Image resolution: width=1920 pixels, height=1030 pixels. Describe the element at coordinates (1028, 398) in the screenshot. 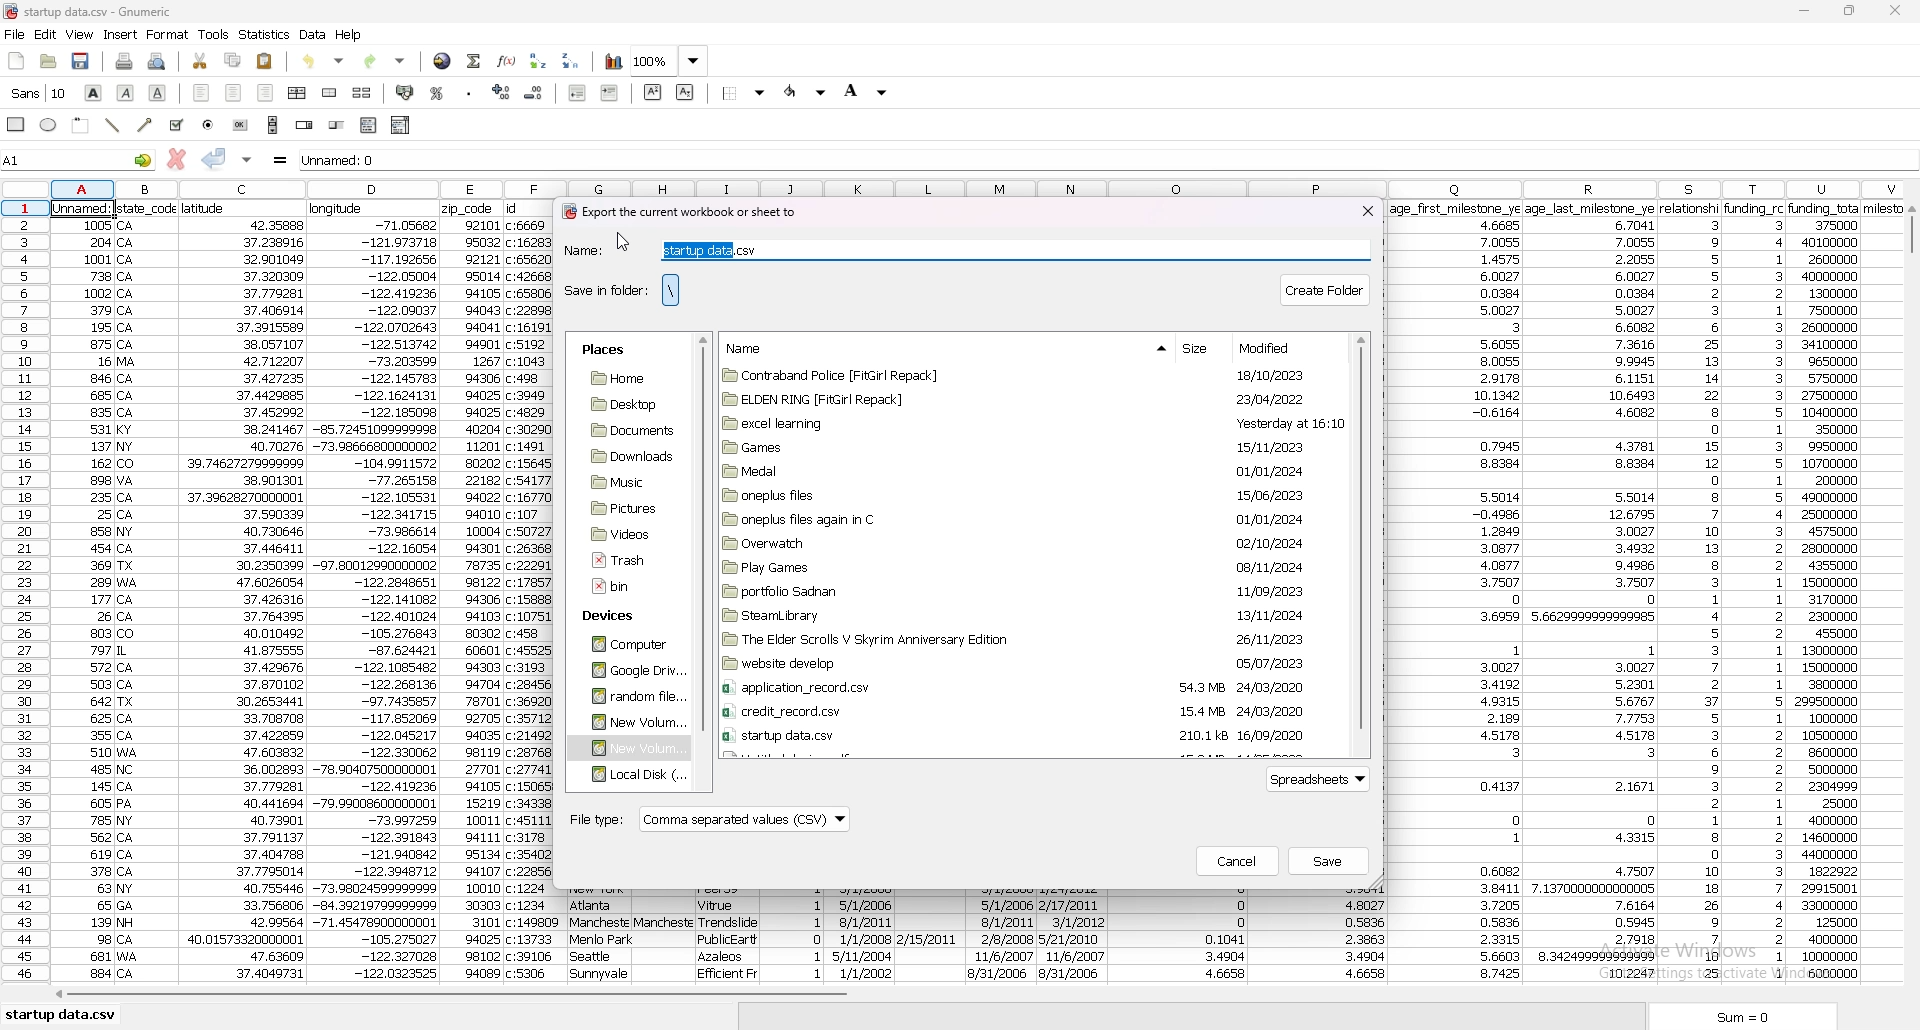

I see `folder` at that location.